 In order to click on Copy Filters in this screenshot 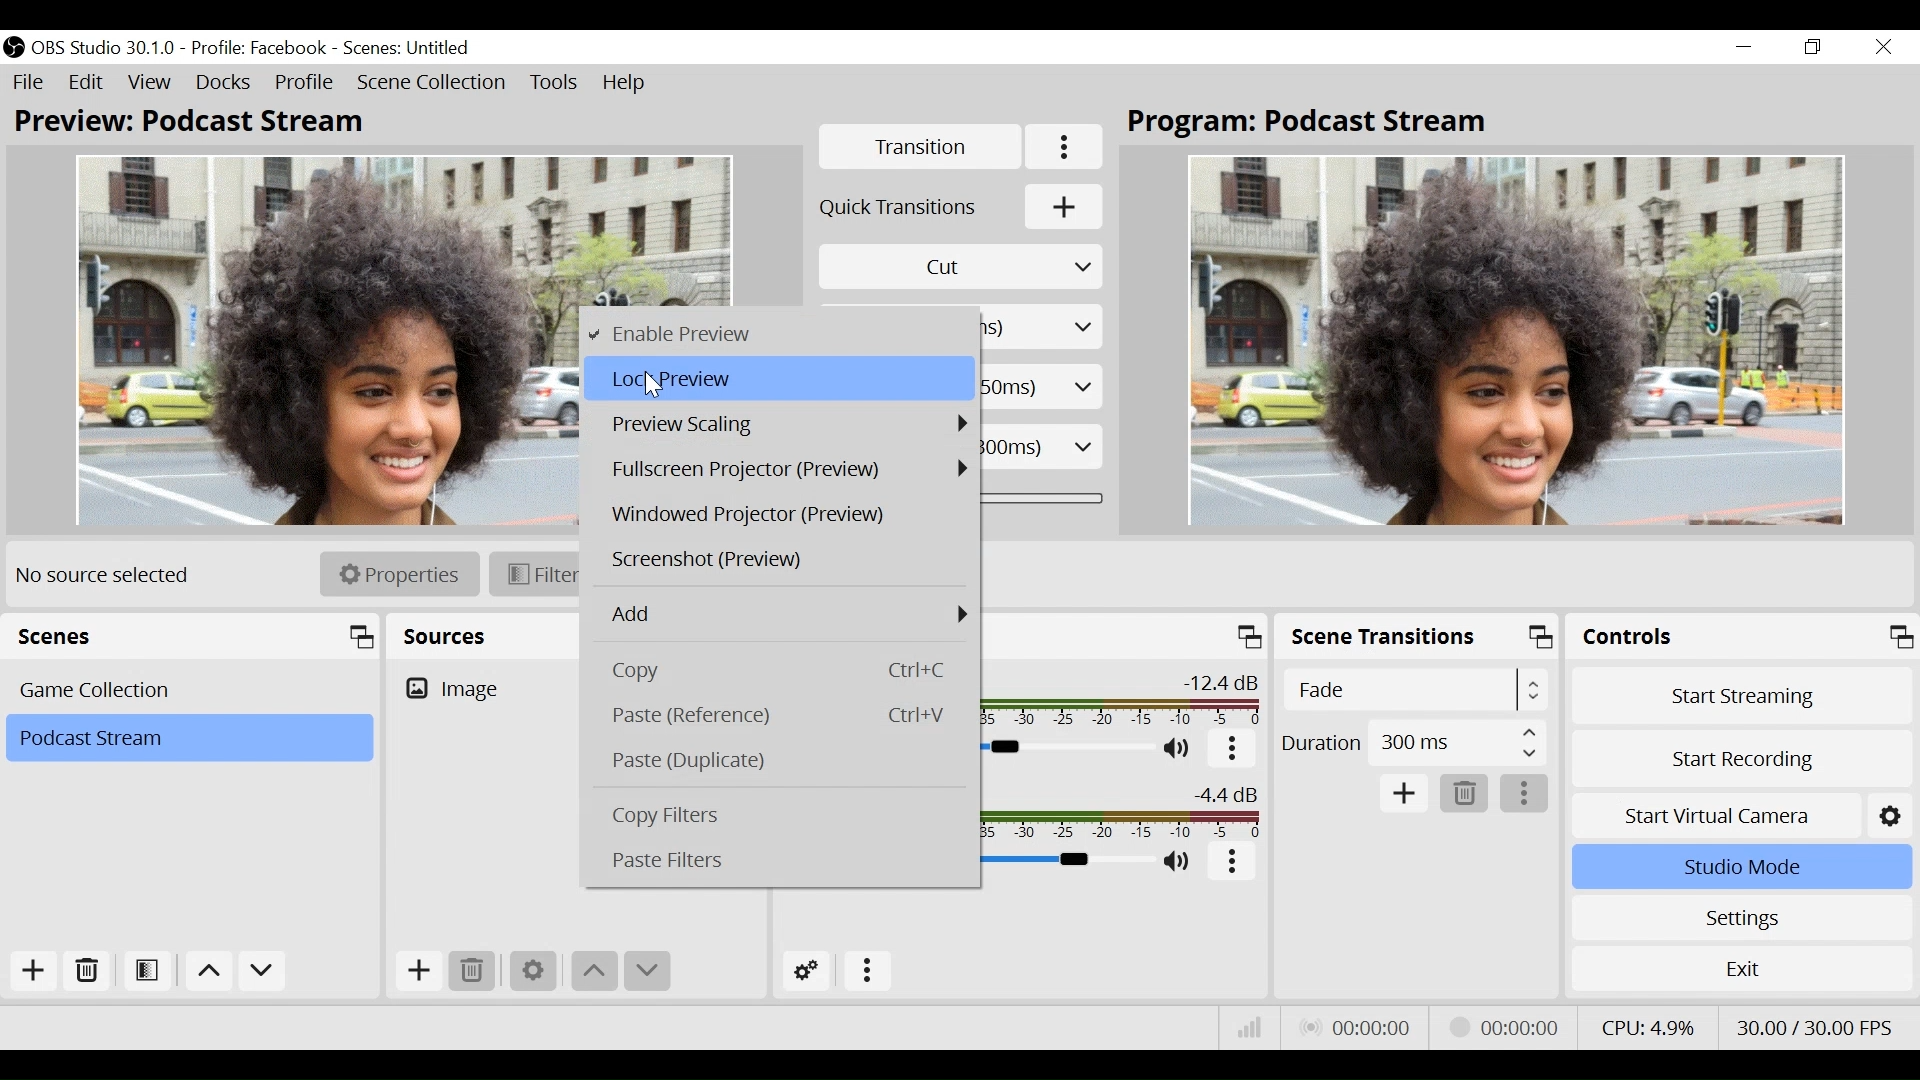, I will do `click(789, 816)`.